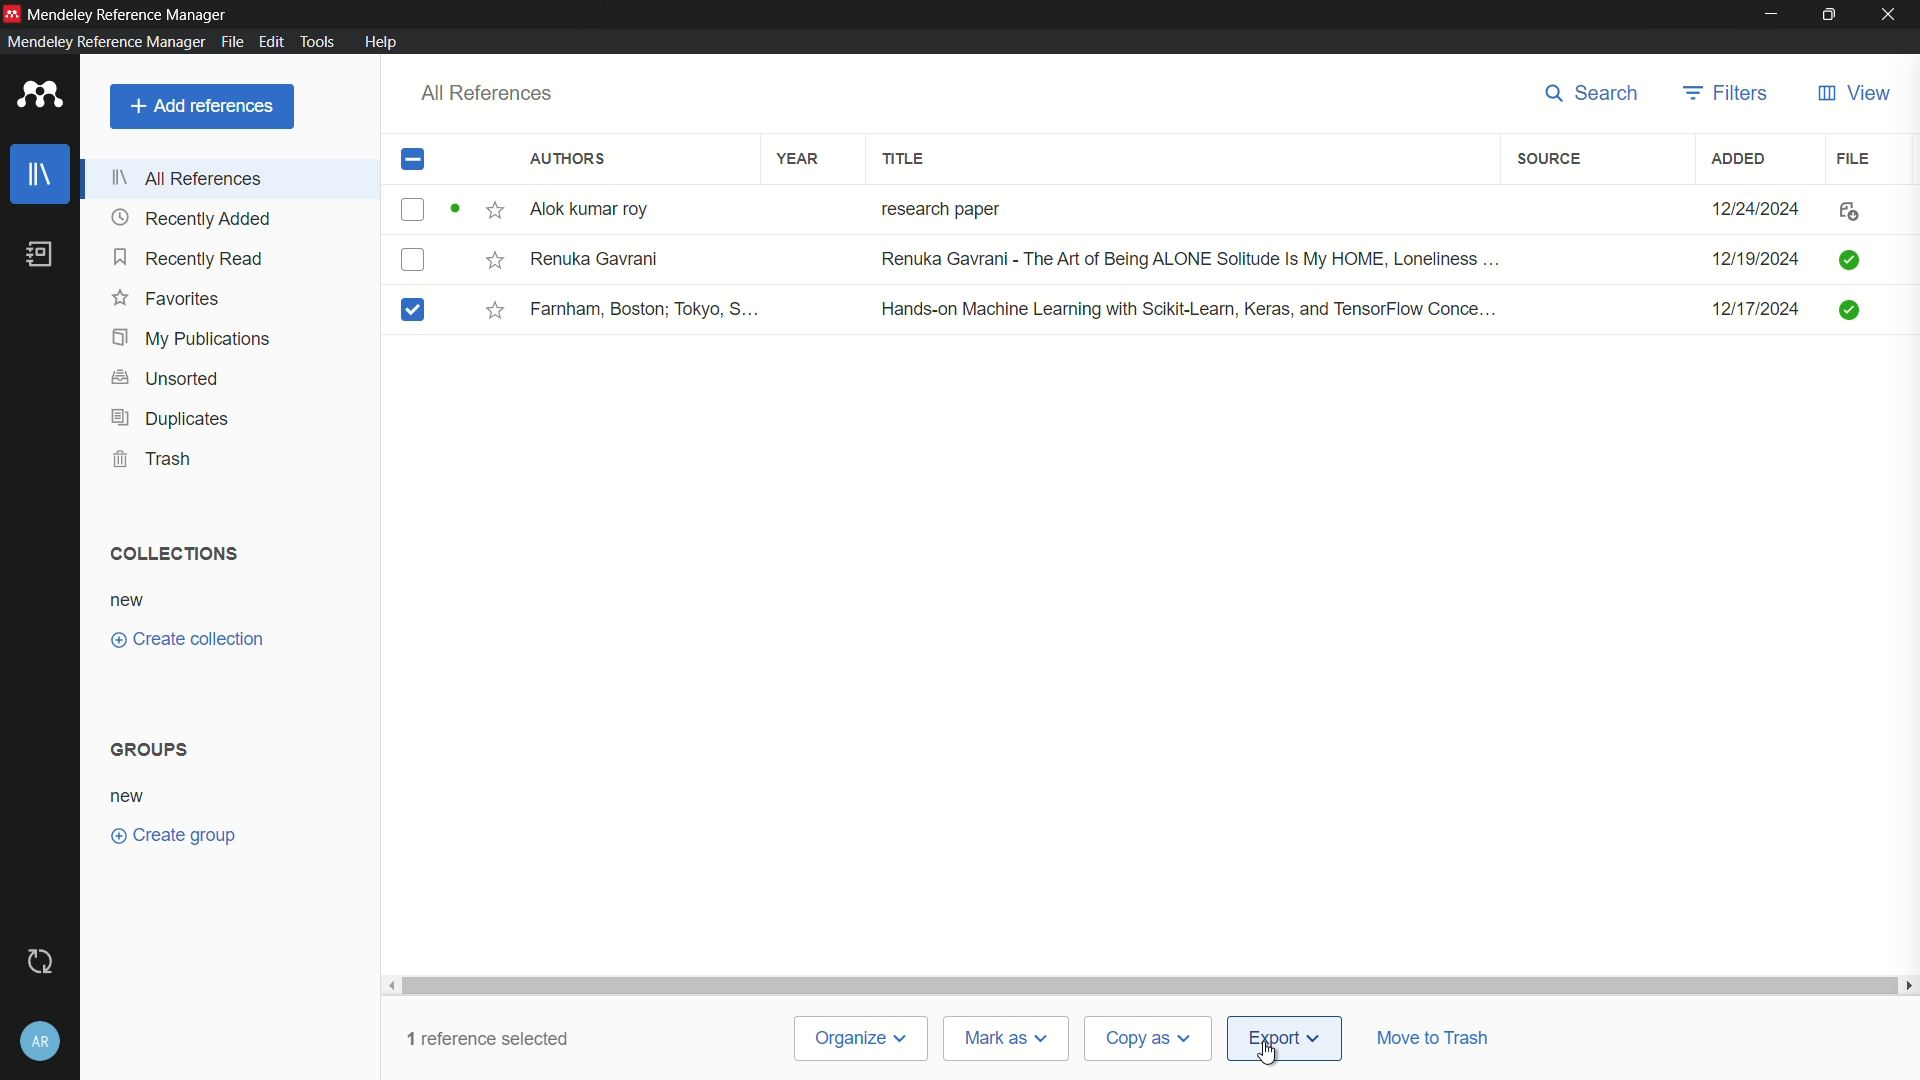 This screenshot has height=1080, width=1920. I want to click on star, so click(491, 312).